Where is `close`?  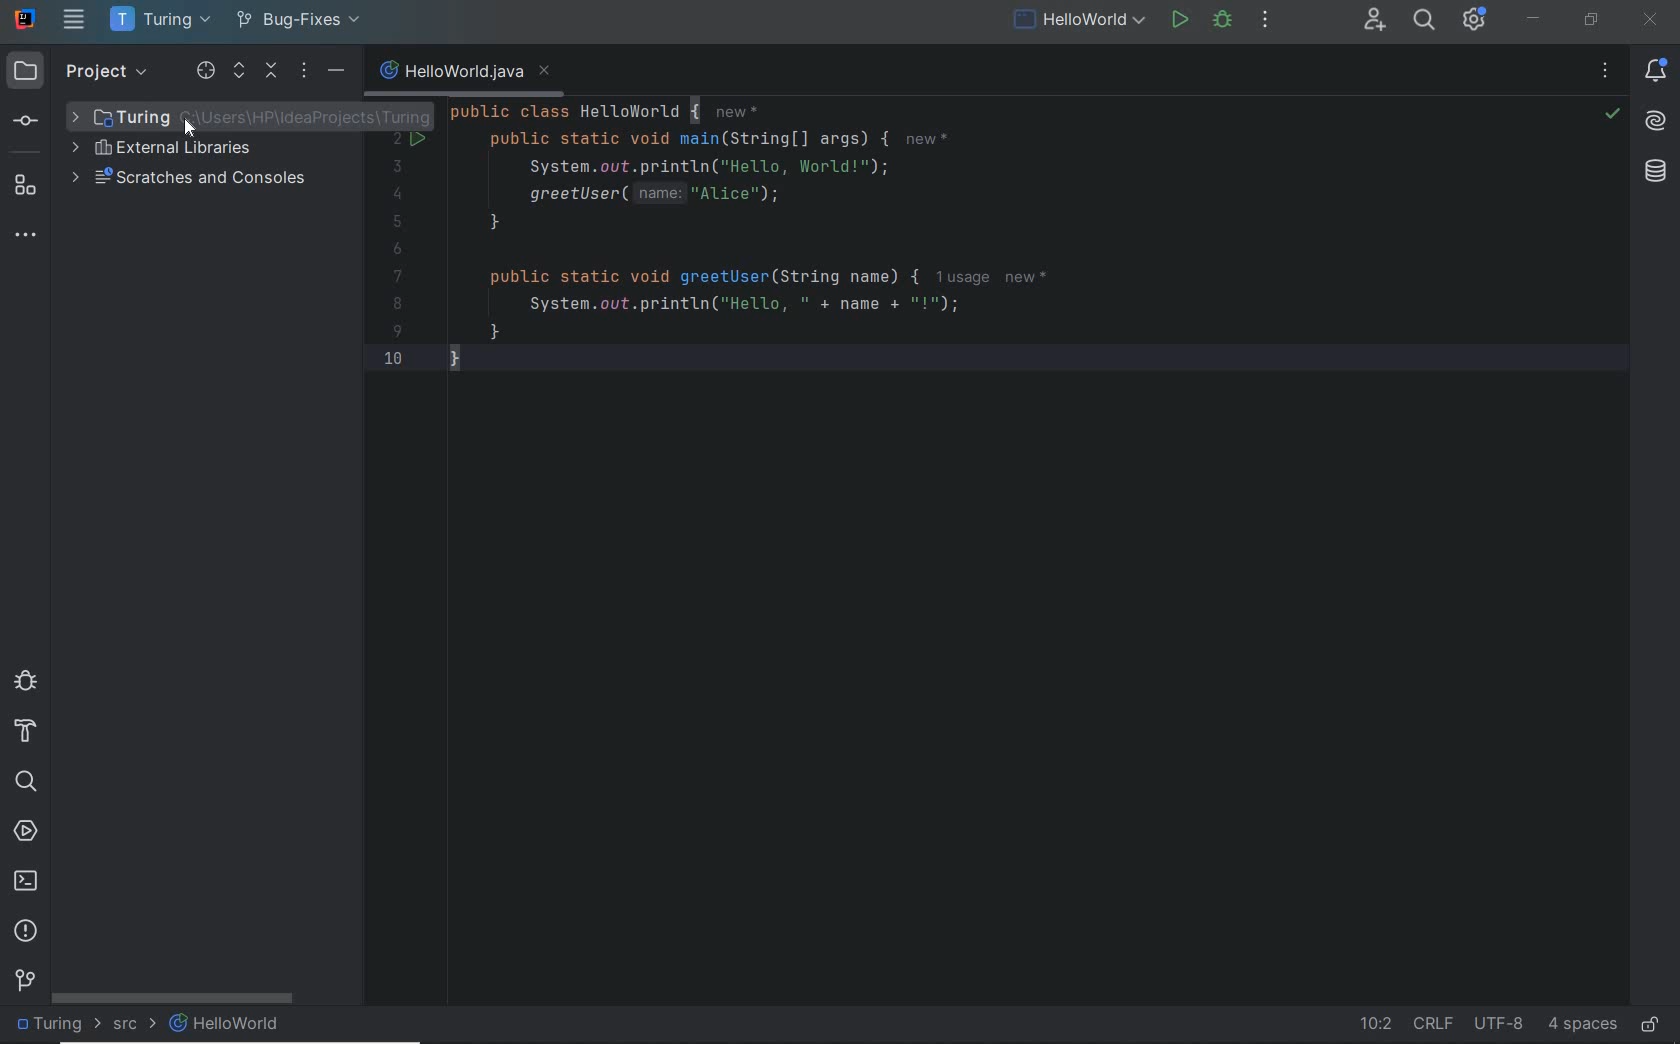
close is located at coordinates (1650, 21).